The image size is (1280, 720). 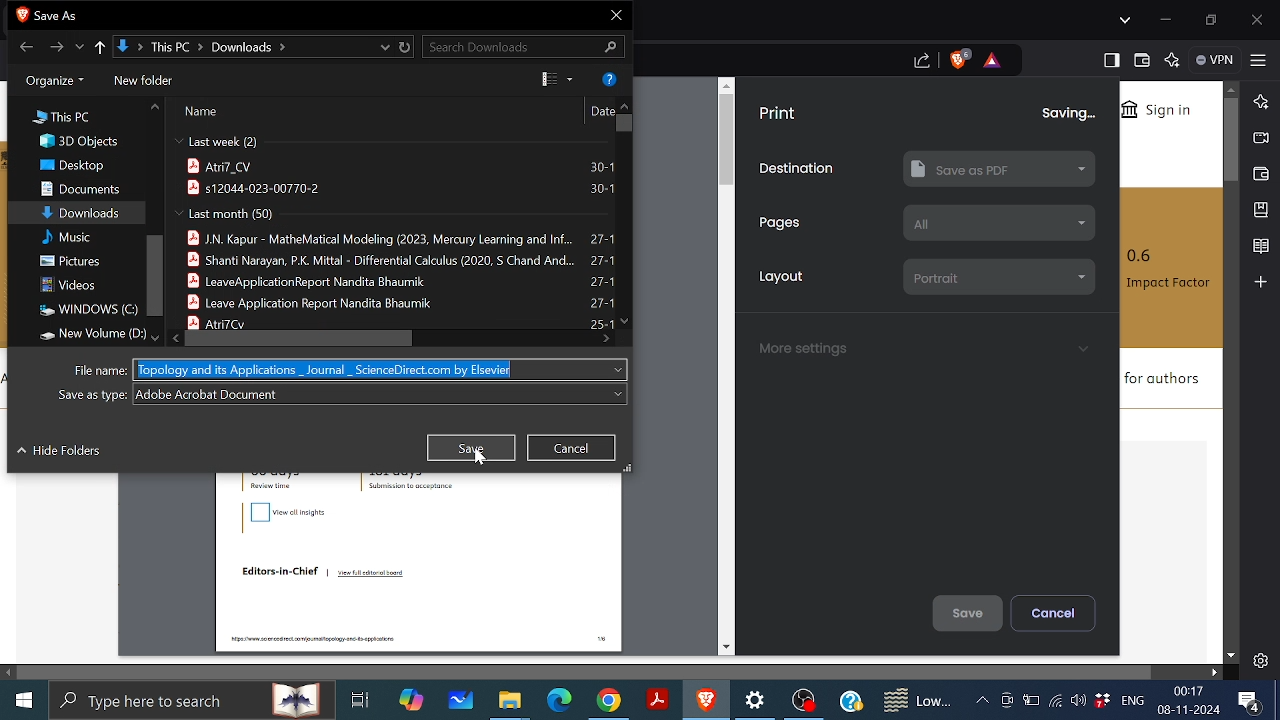 What do you see at coordinates (177, 338) in the screenshot?
I see `Move left` at bounding box center [177, 338].